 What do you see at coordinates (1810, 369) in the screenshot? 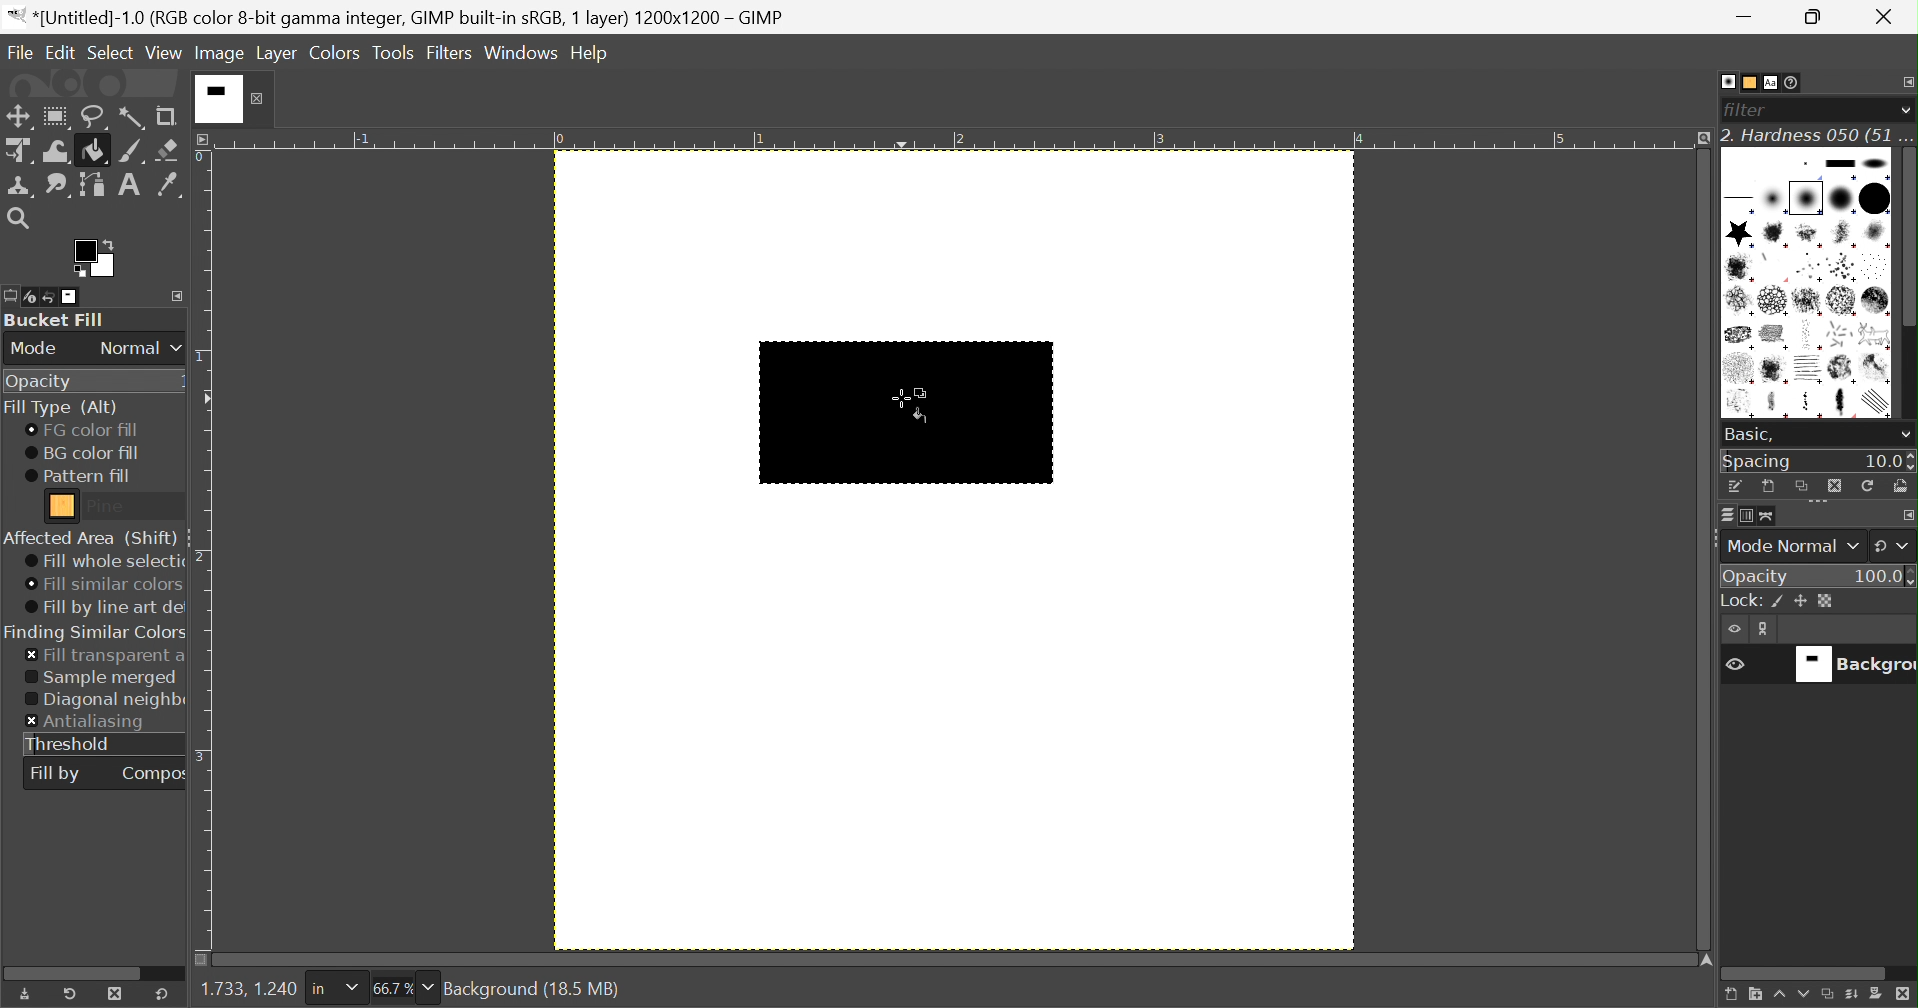
I see `Hatch Pen` at bounding box center [1810, 369].